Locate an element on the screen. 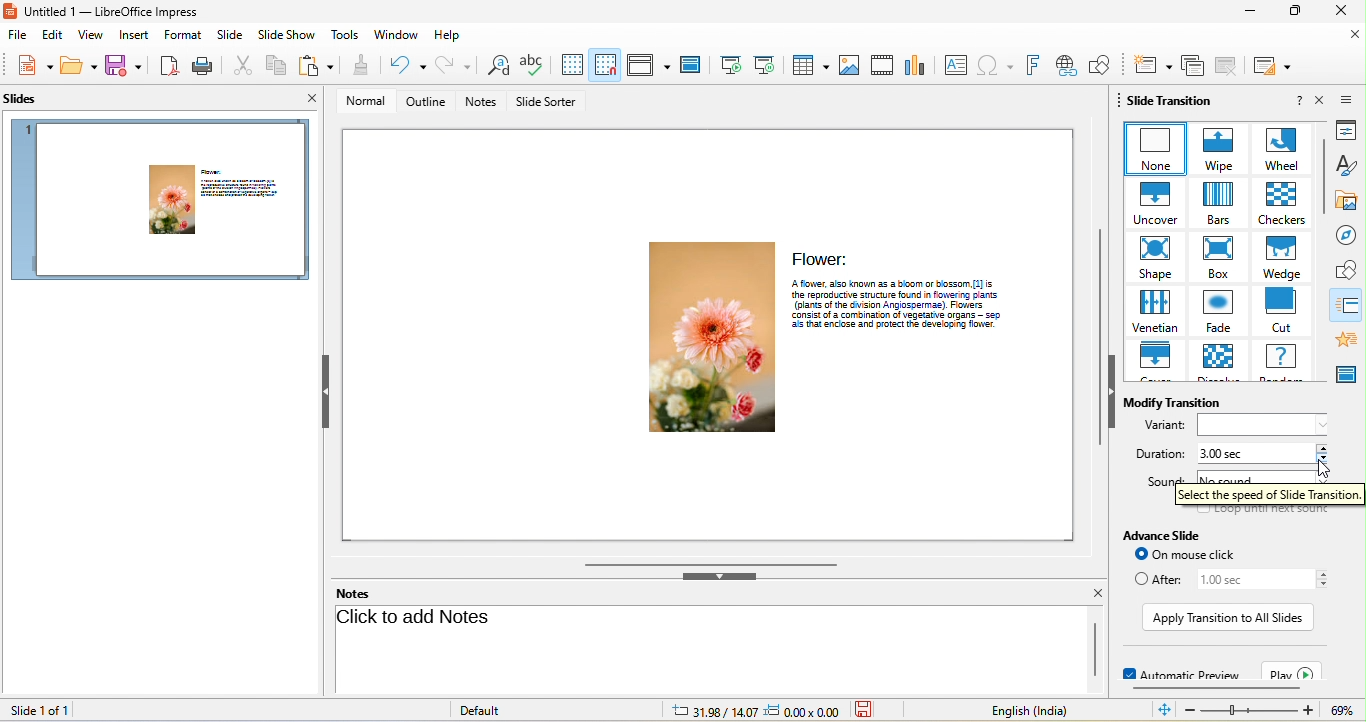  default is located at coordinates (509, 711).